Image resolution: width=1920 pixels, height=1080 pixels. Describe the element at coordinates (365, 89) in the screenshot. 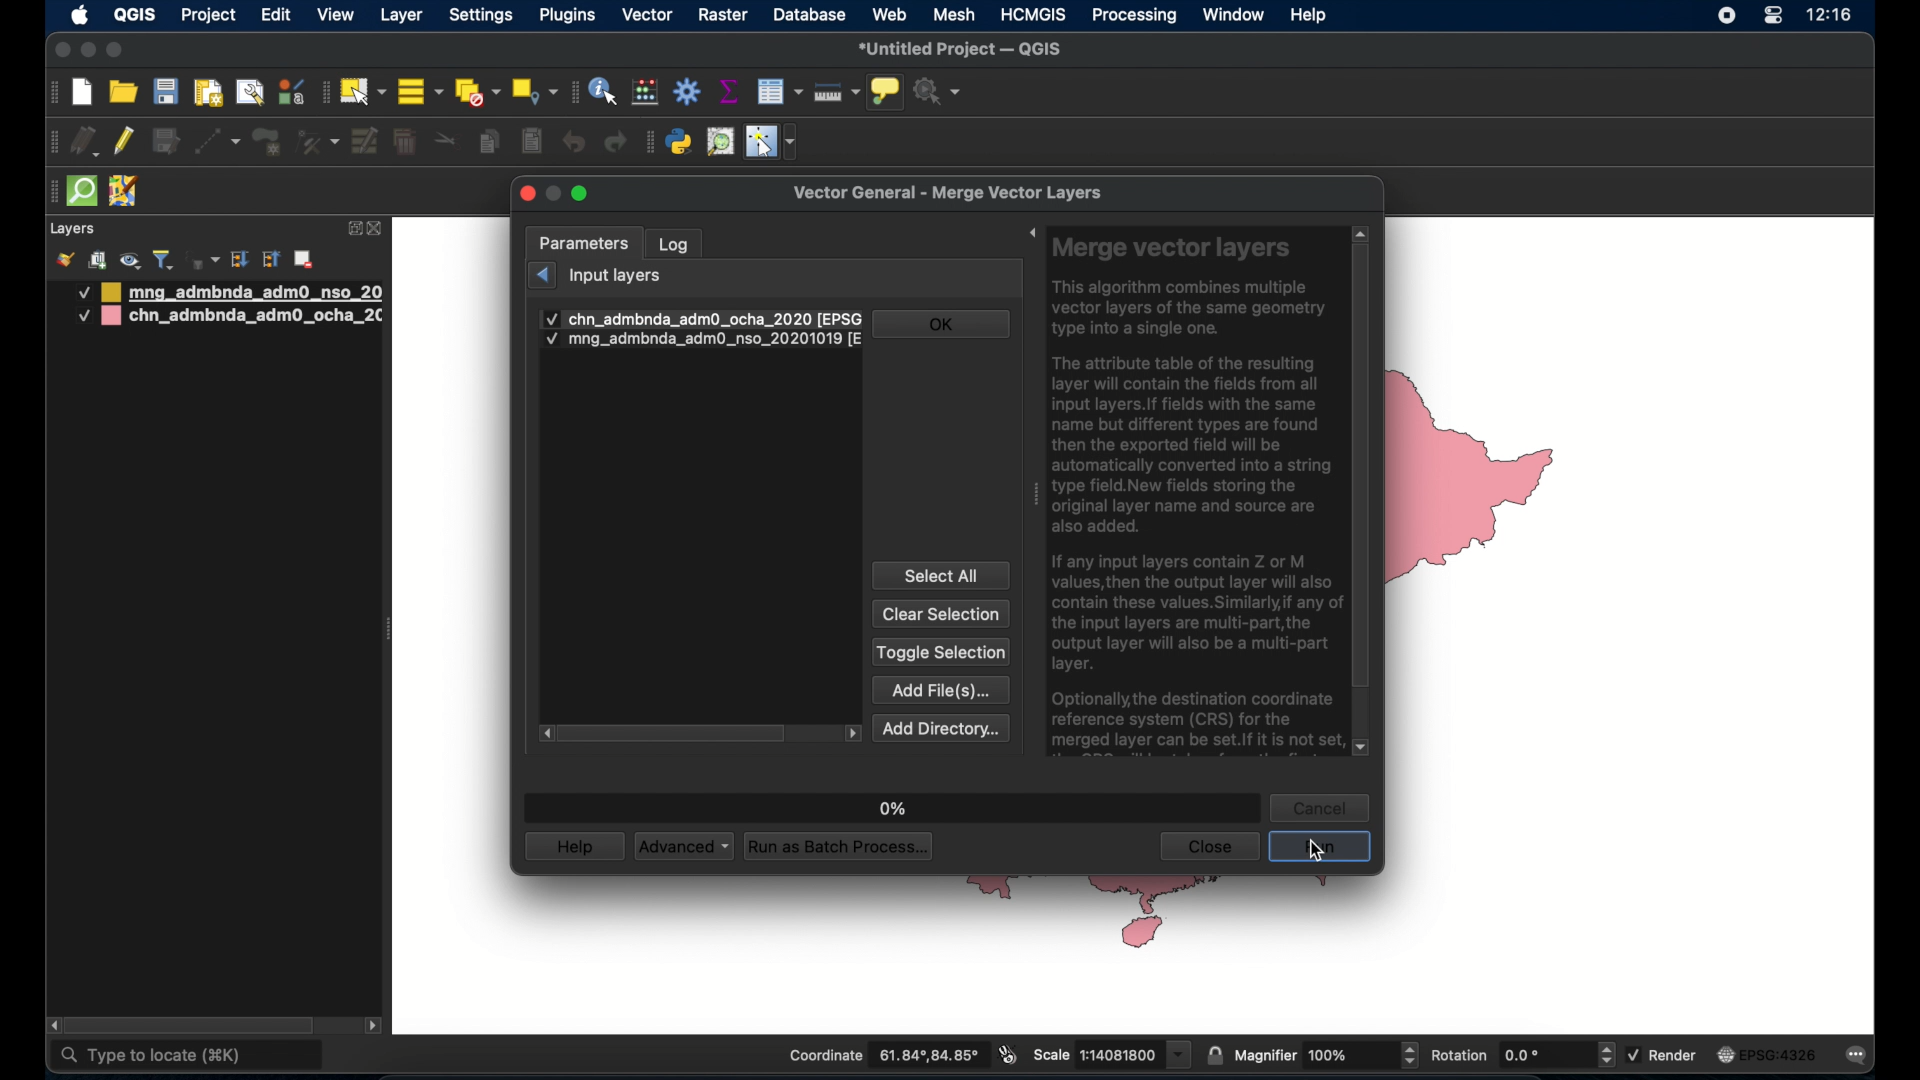

I see `select by area or single click` at that location.